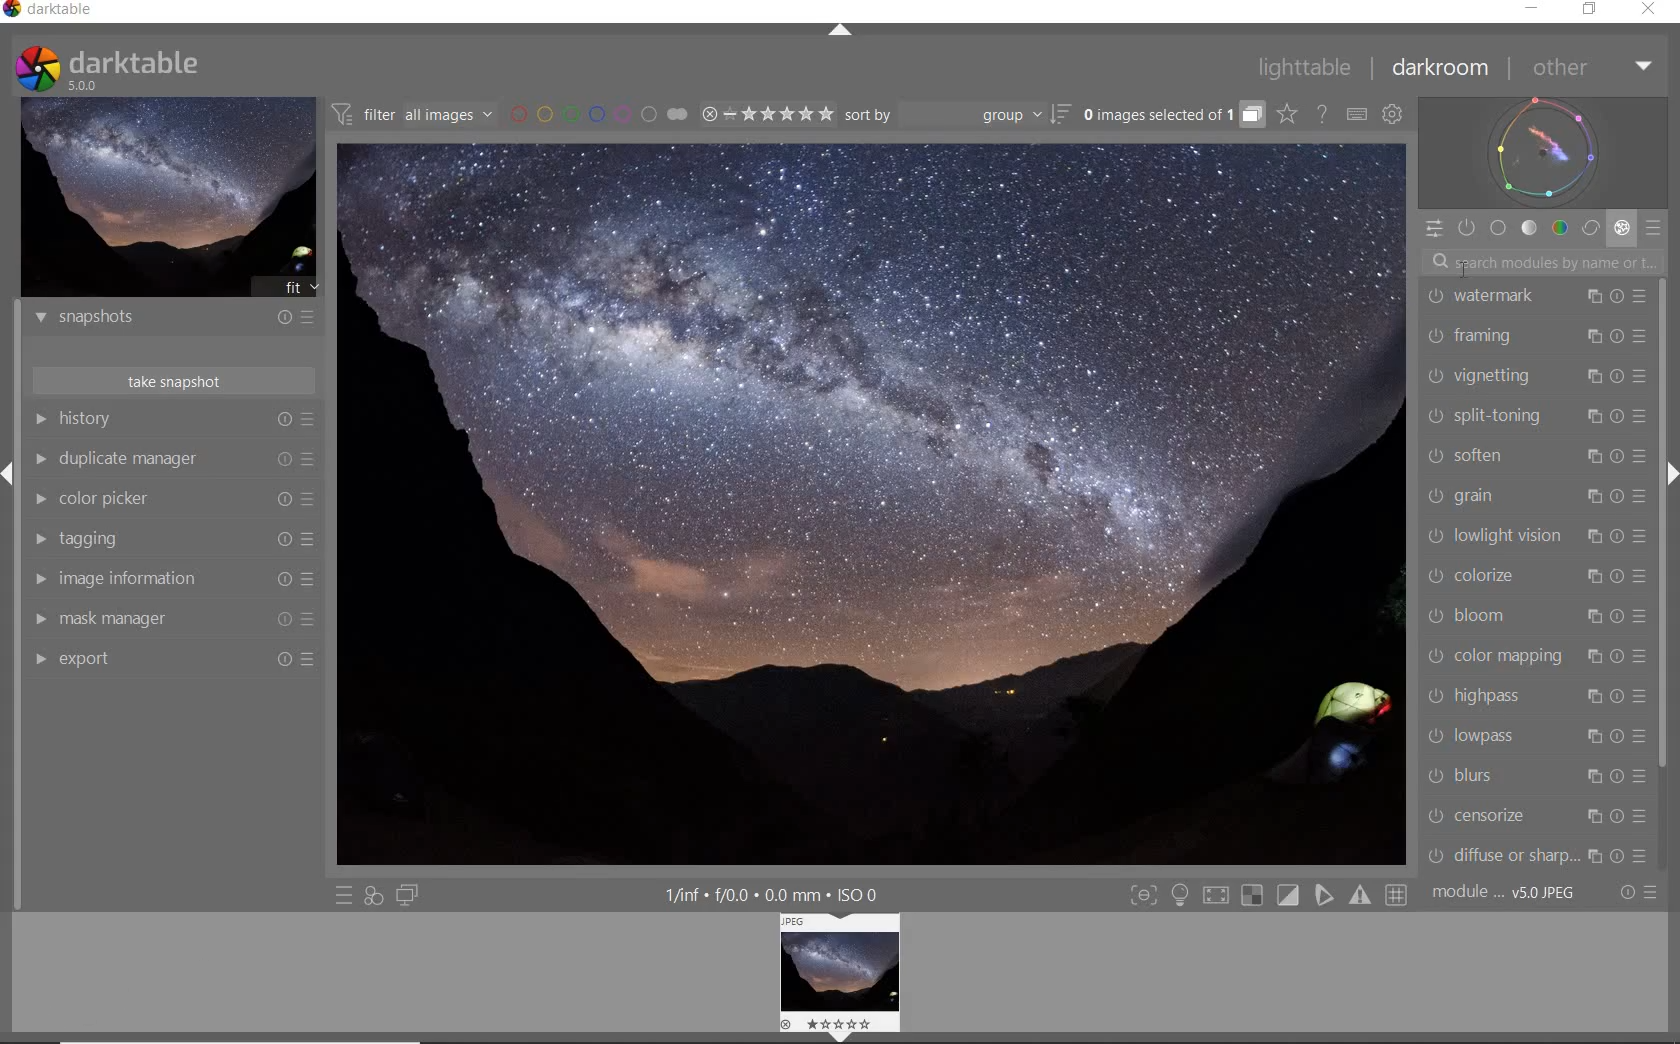 The width and height of the screenshot is (1680, 1044). Describe the element at coordinates (1592, 575) in the screenshot. I see `multiple instance actions` at that location.